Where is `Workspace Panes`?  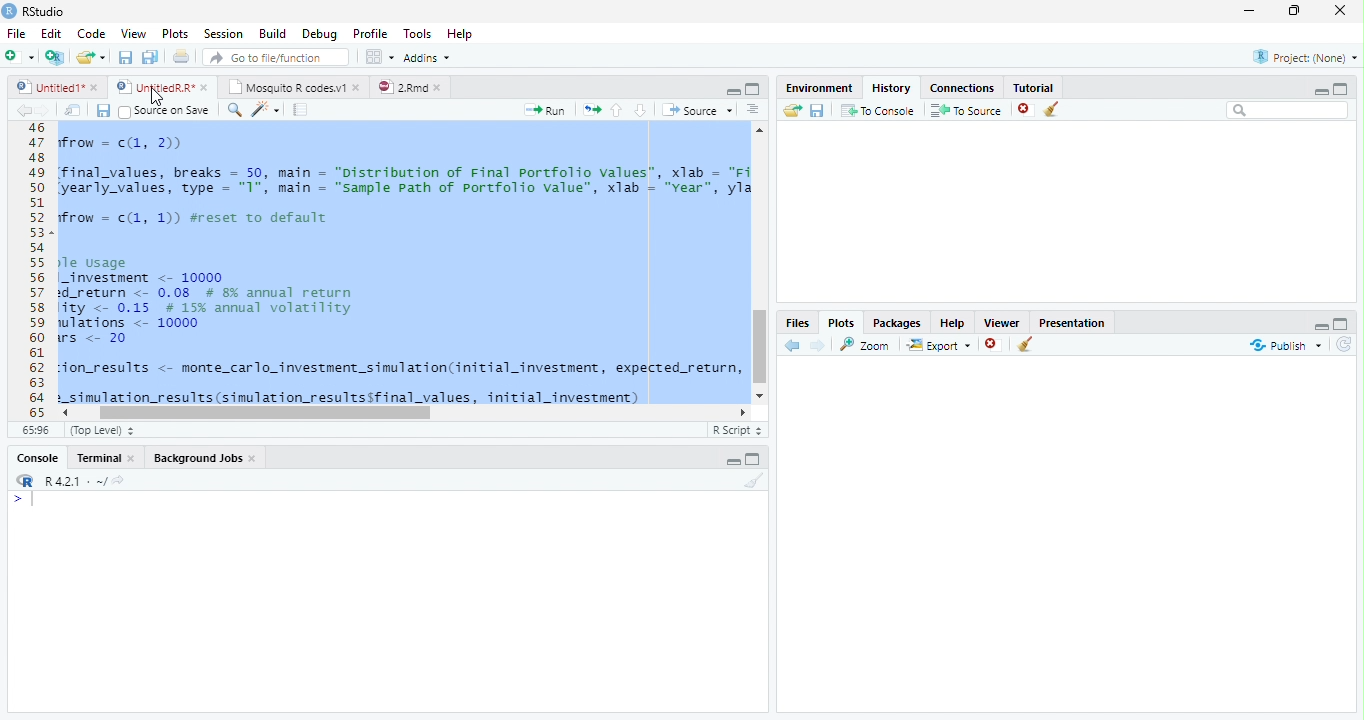
Workspace Panes is located at coordinates (379, 57).